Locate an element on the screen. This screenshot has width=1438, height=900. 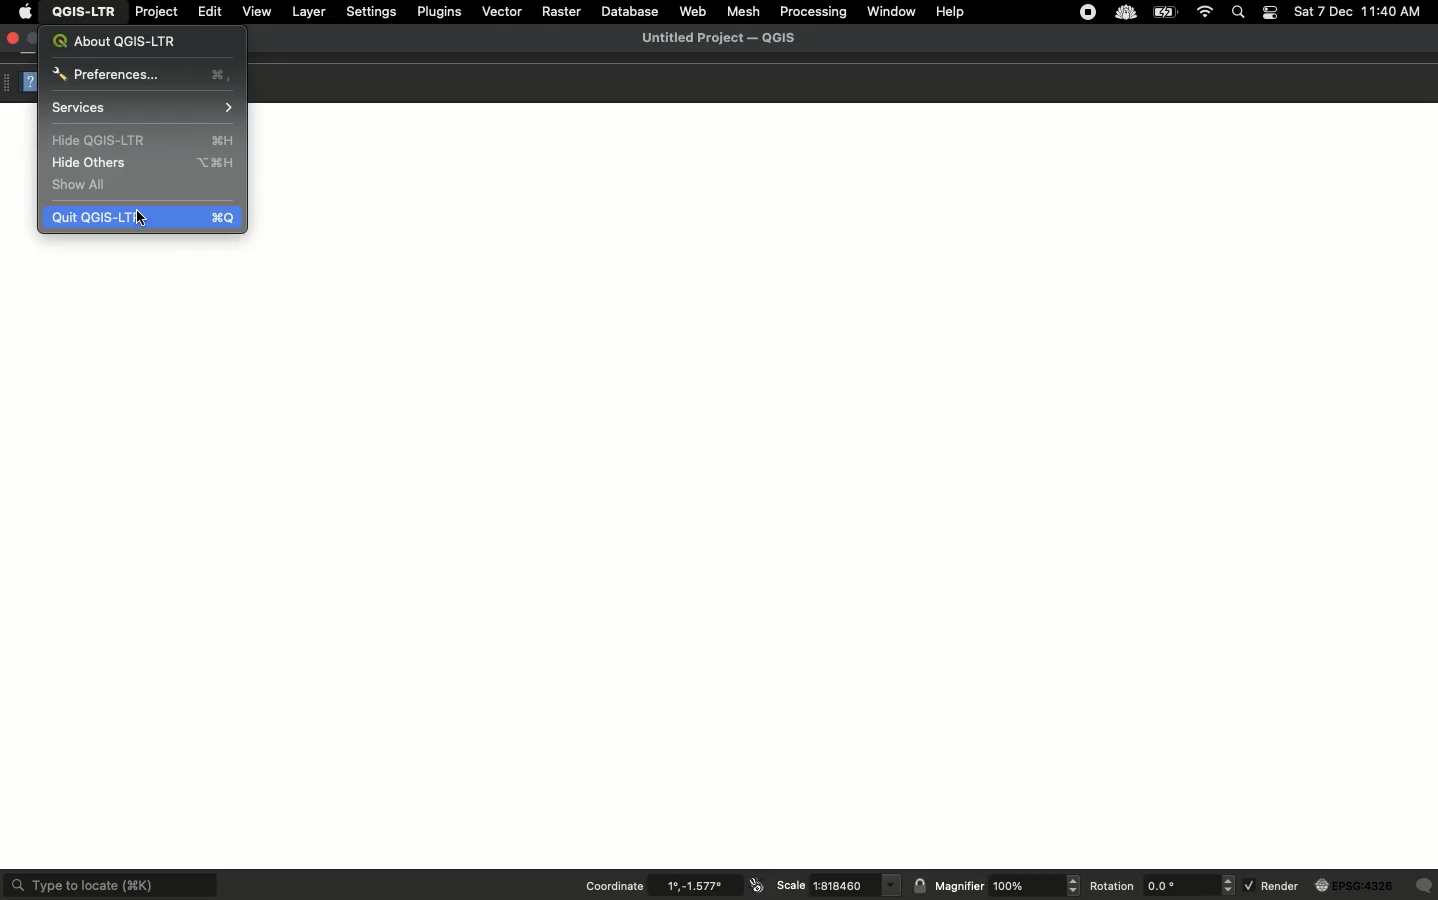
Plugins is located at coordinates (440, 12).